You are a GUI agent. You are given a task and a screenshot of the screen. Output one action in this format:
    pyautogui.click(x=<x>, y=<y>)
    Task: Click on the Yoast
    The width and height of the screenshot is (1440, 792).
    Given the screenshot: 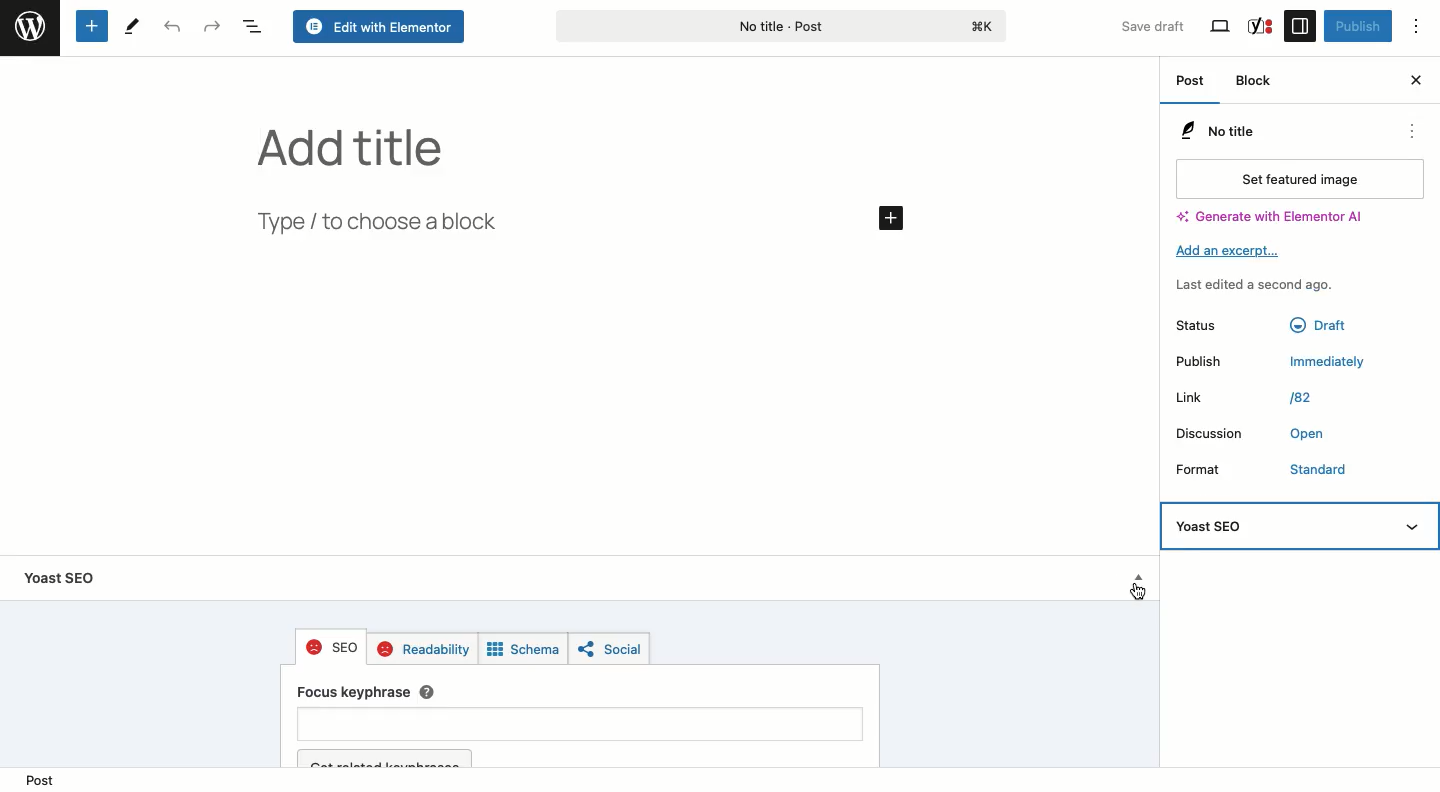 What is the action you would take?
    pyautogui.click(x=1259, y=25)
    